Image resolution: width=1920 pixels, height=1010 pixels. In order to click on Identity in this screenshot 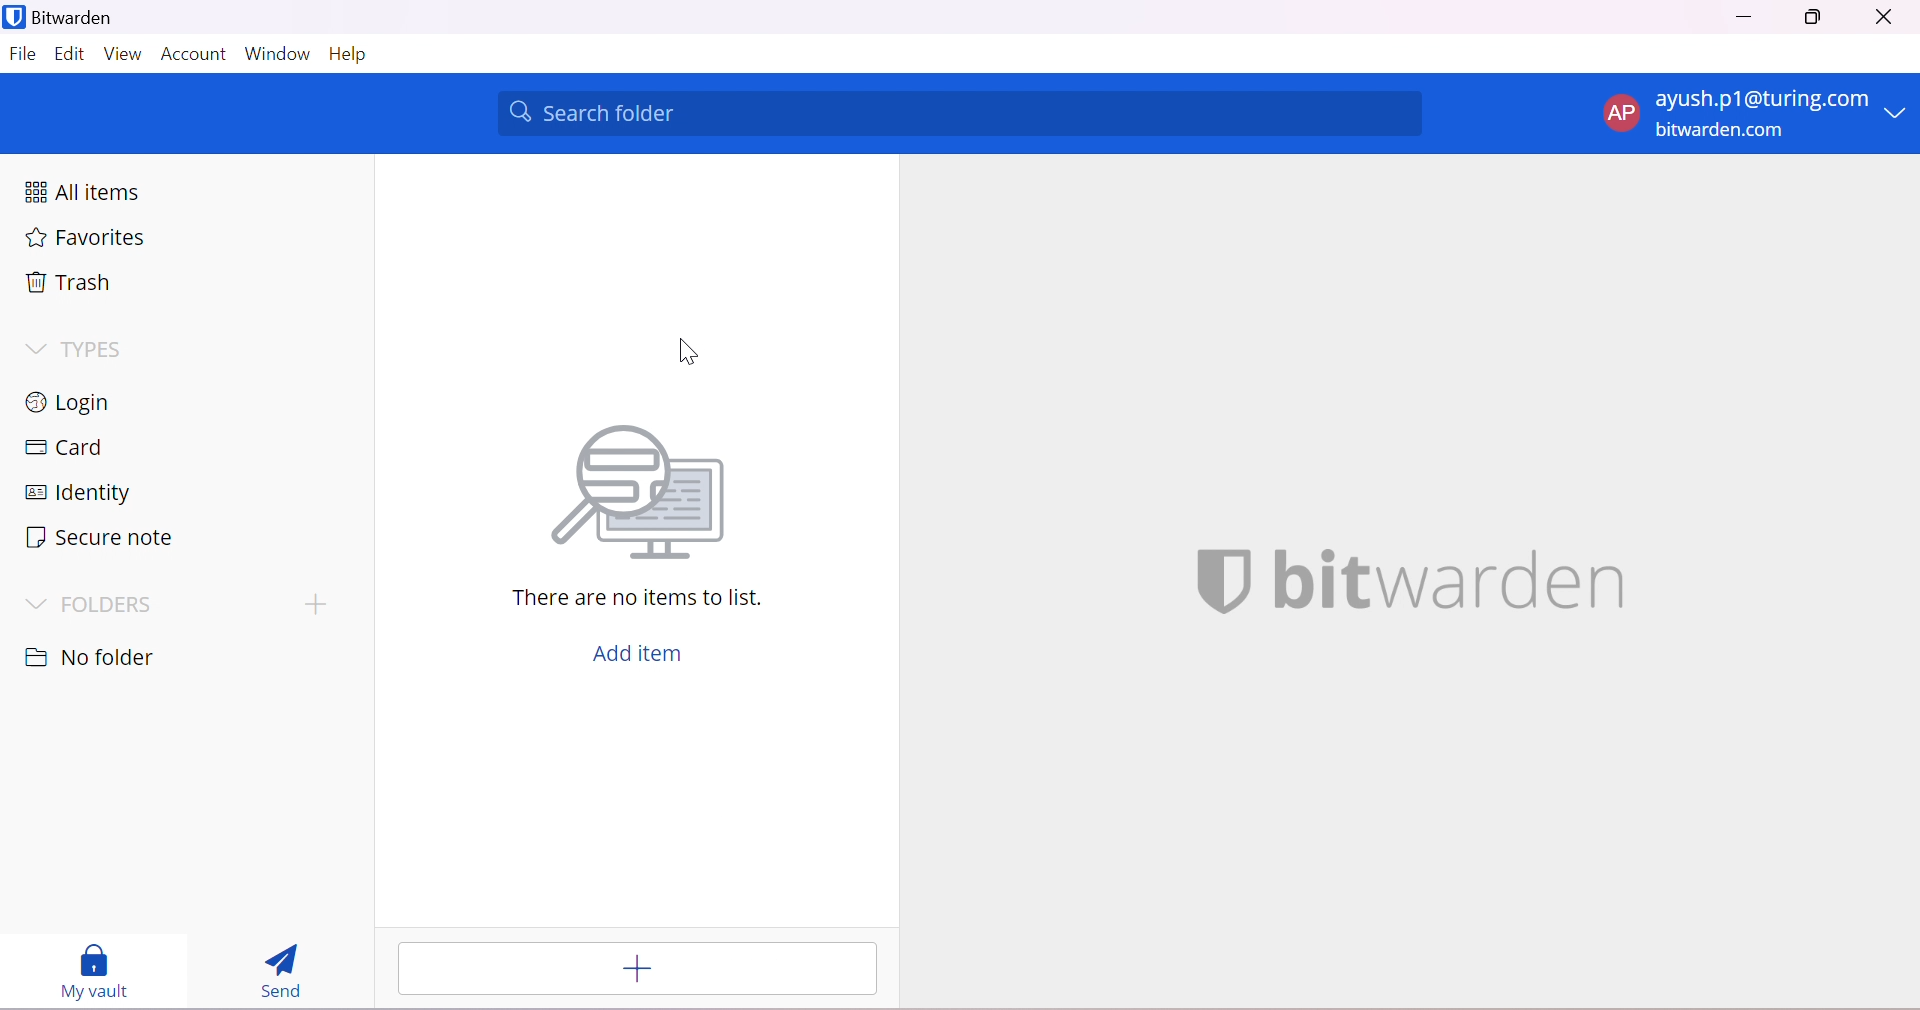, I will do `click(77, 493)`.